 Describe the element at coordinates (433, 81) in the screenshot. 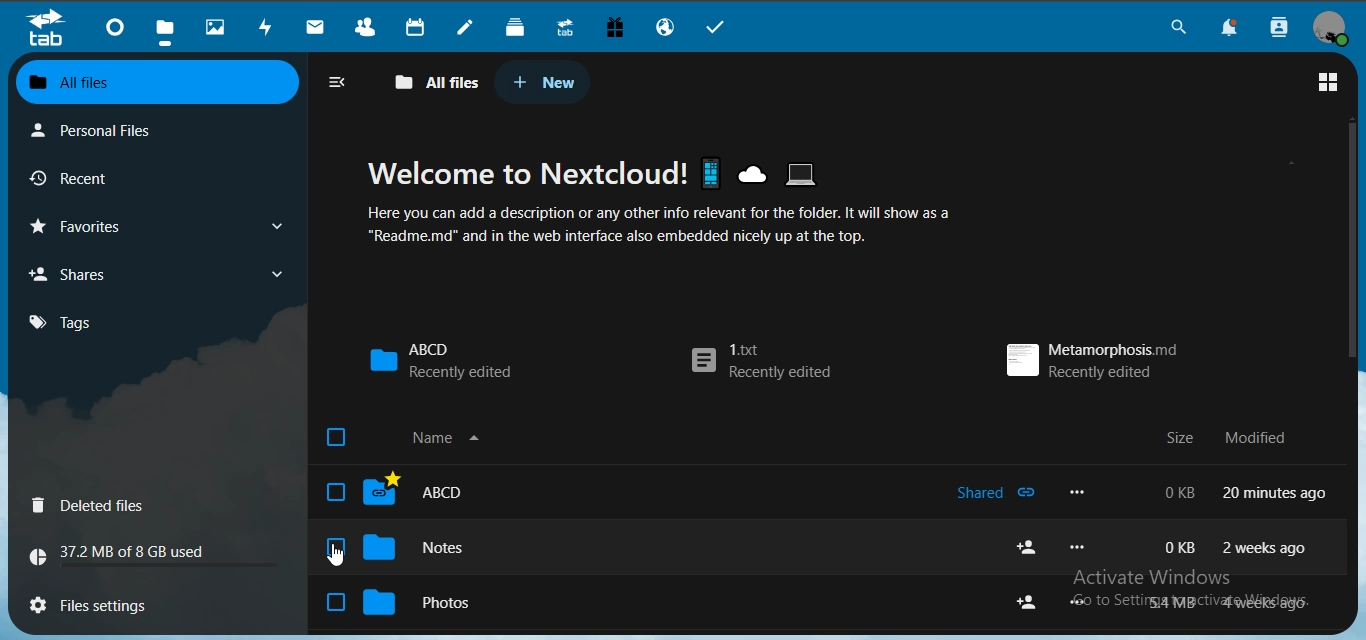

I see `all files` at that location.